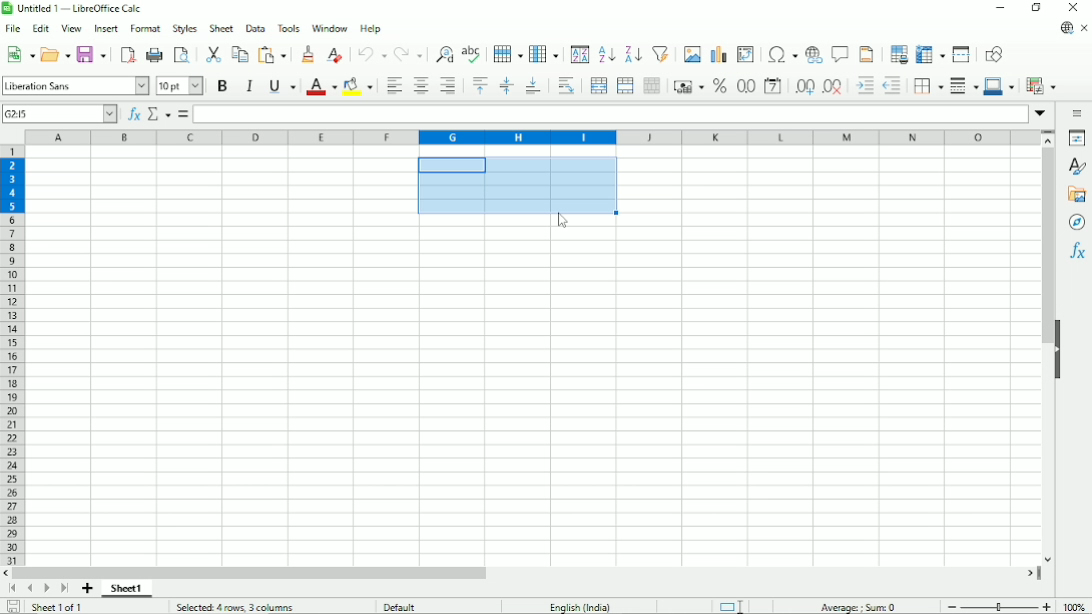 This screenshot has height=614, width=1092. I want to click on Standard selection, so click(732, 605).